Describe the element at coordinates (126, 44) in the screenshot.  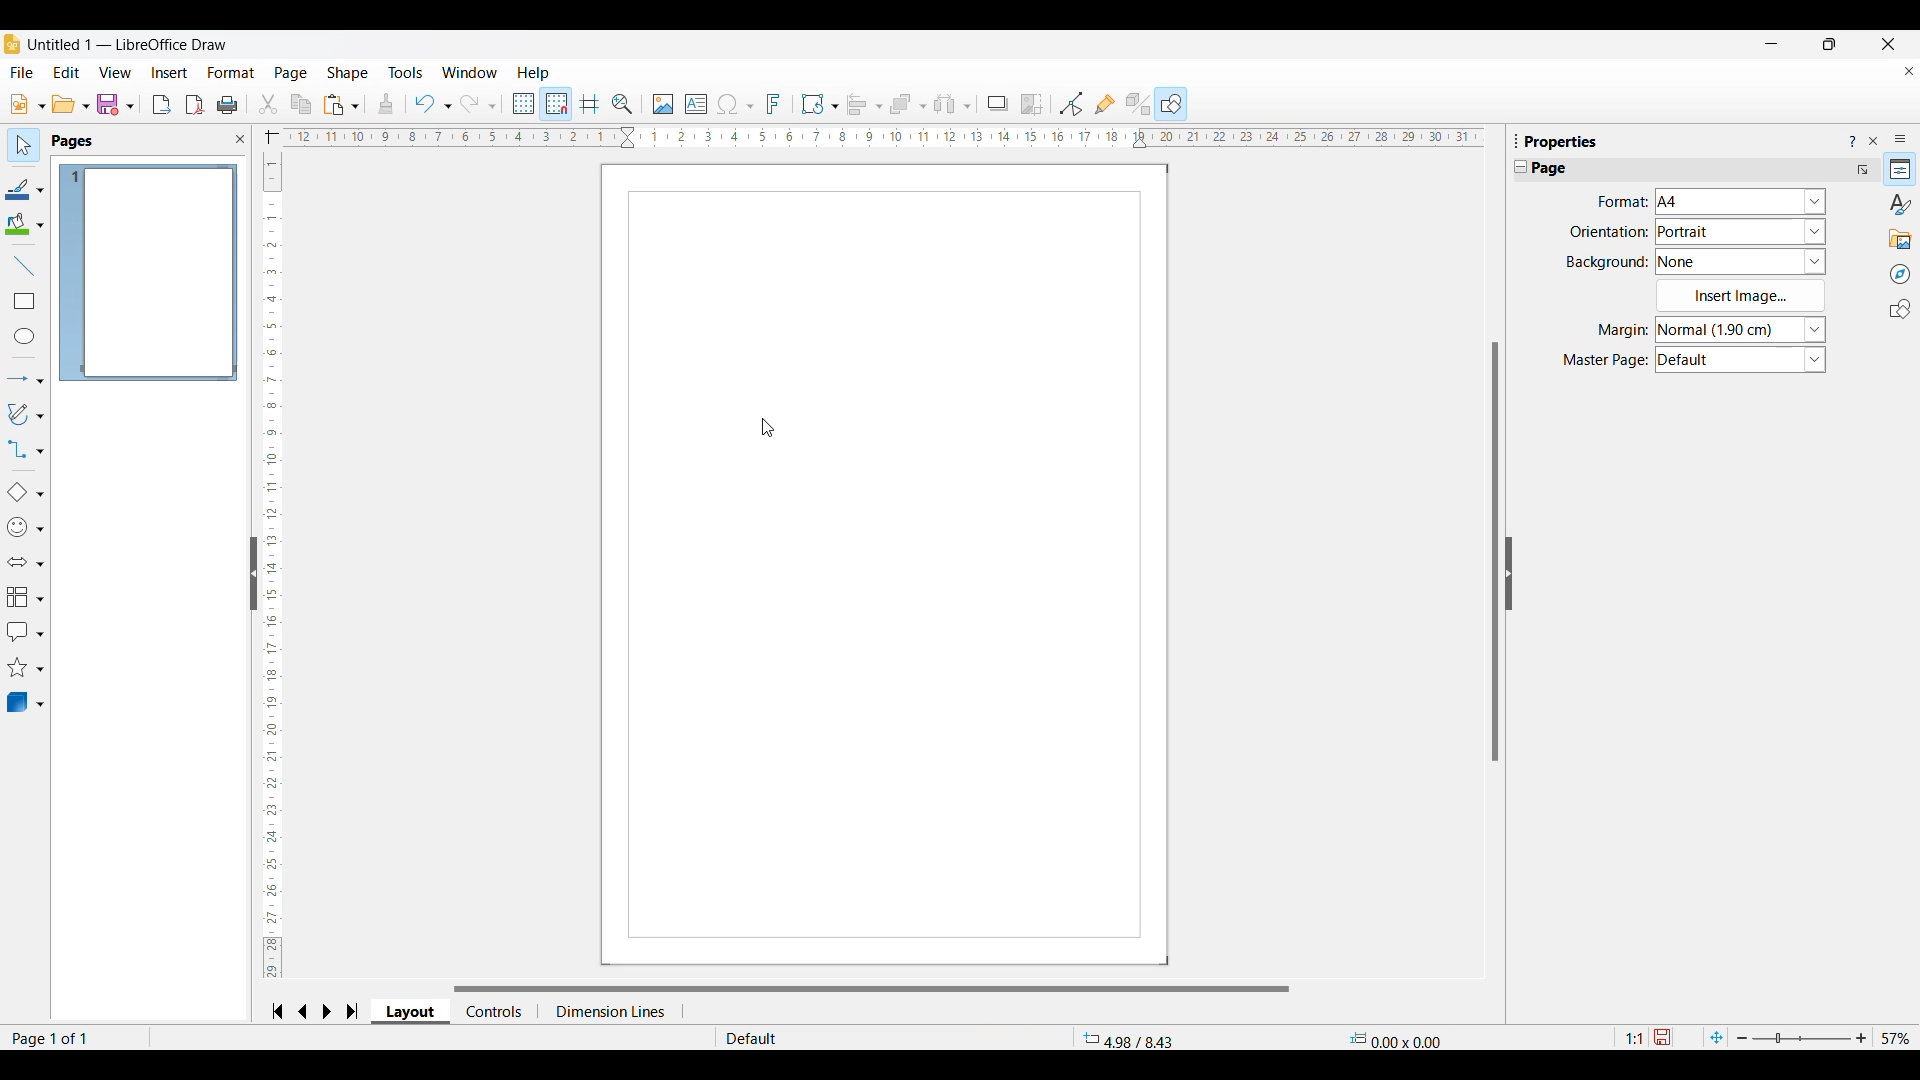
I see `Untitled 1 - Libreoffice draw` at that location.